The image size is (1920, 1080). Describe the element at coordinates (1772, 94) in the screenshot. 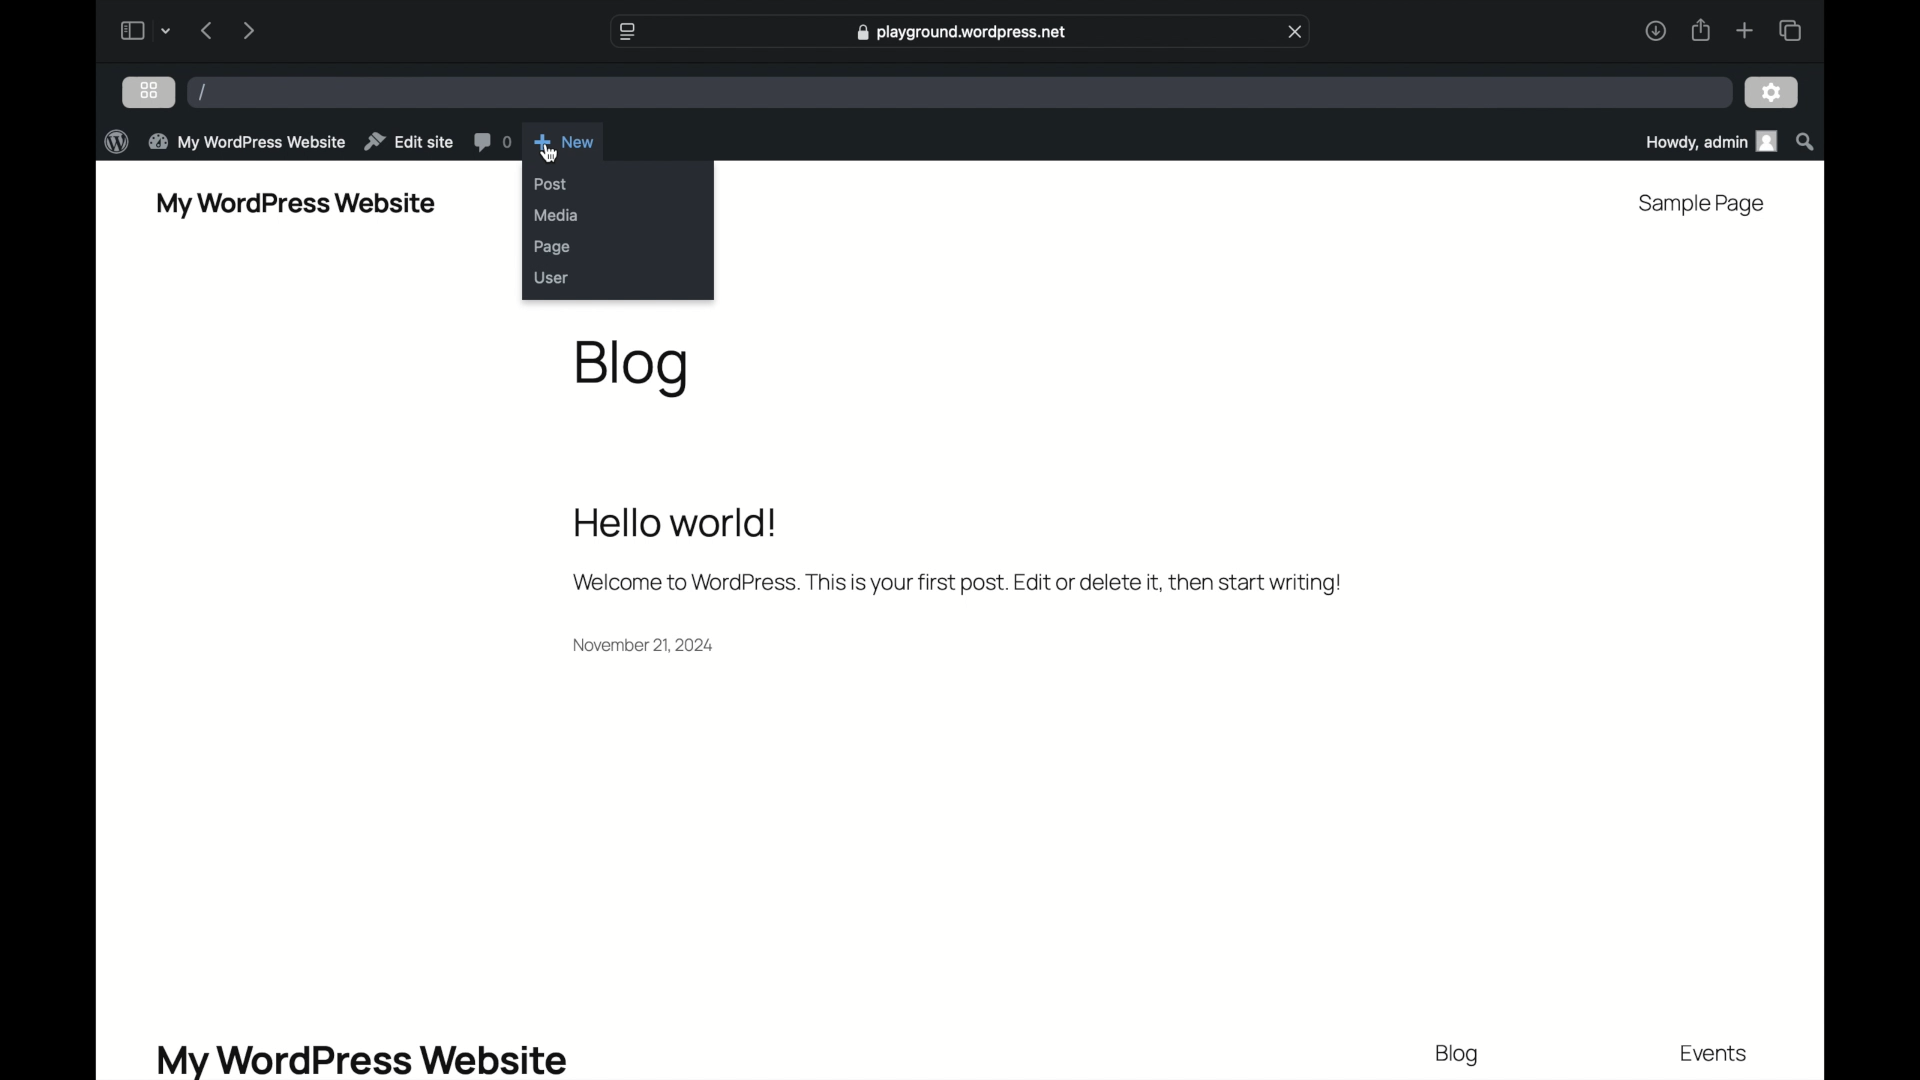

I see `settings` at that location.